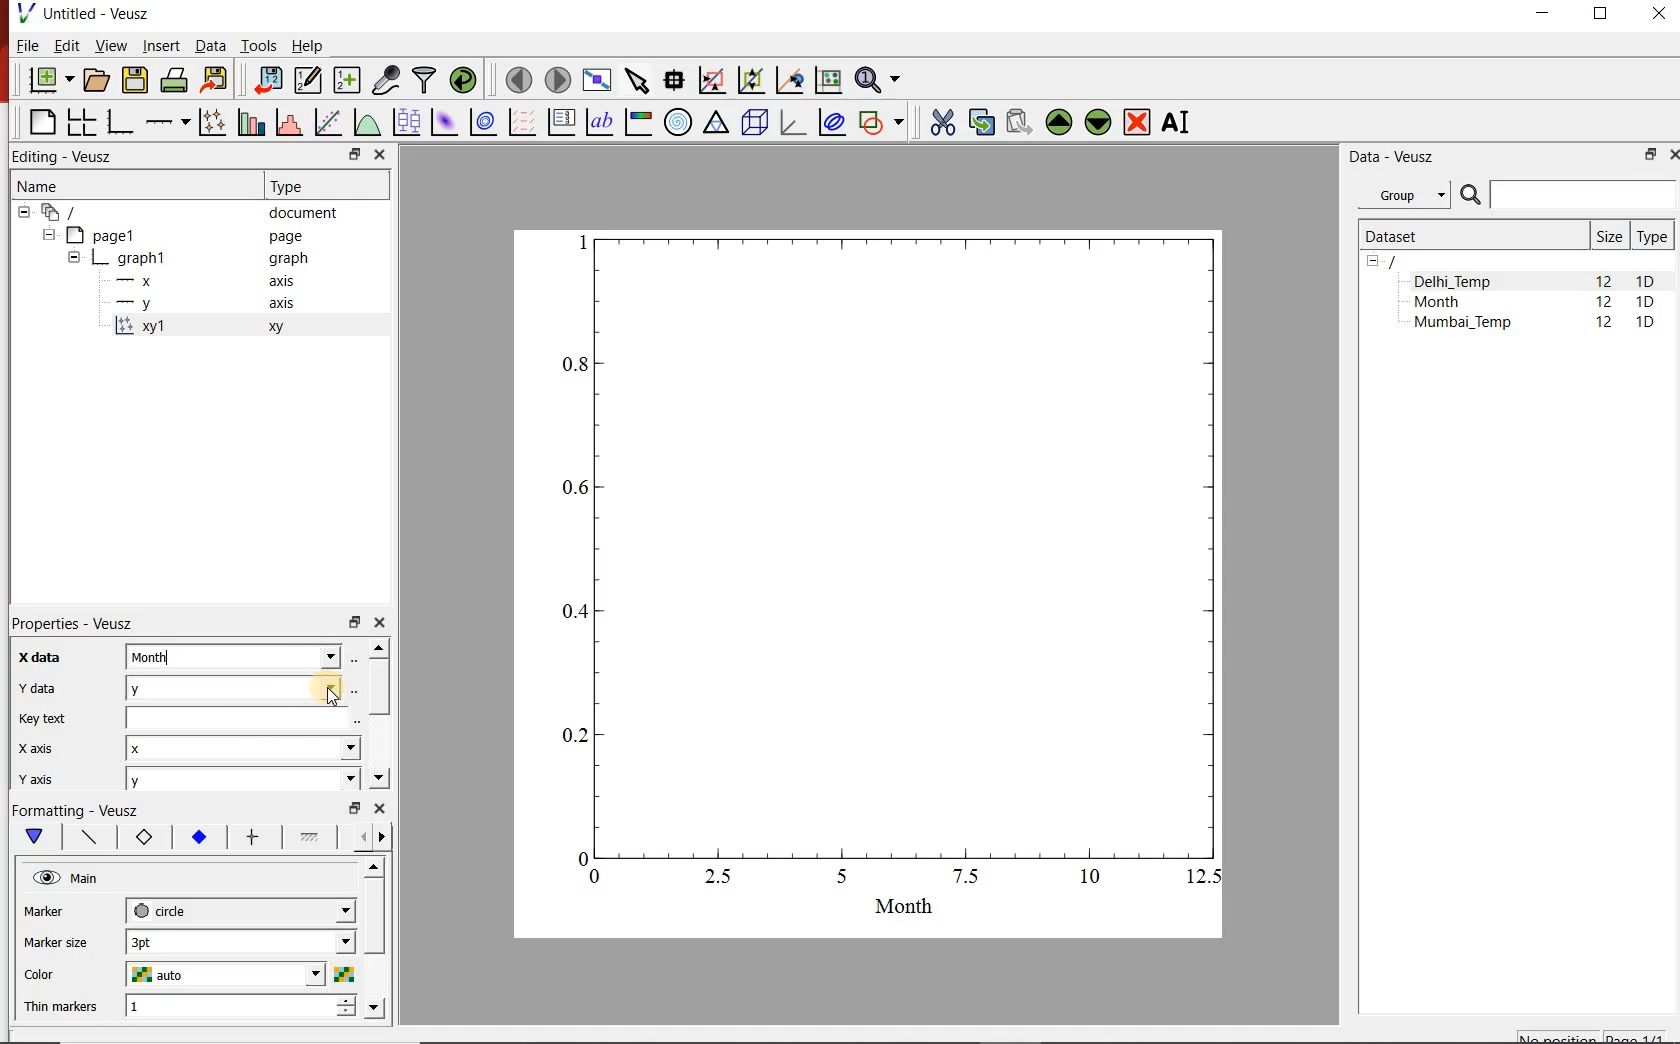 This screenshot has width=1680, height=1044. I want to click on 12, so click(1603, 280).